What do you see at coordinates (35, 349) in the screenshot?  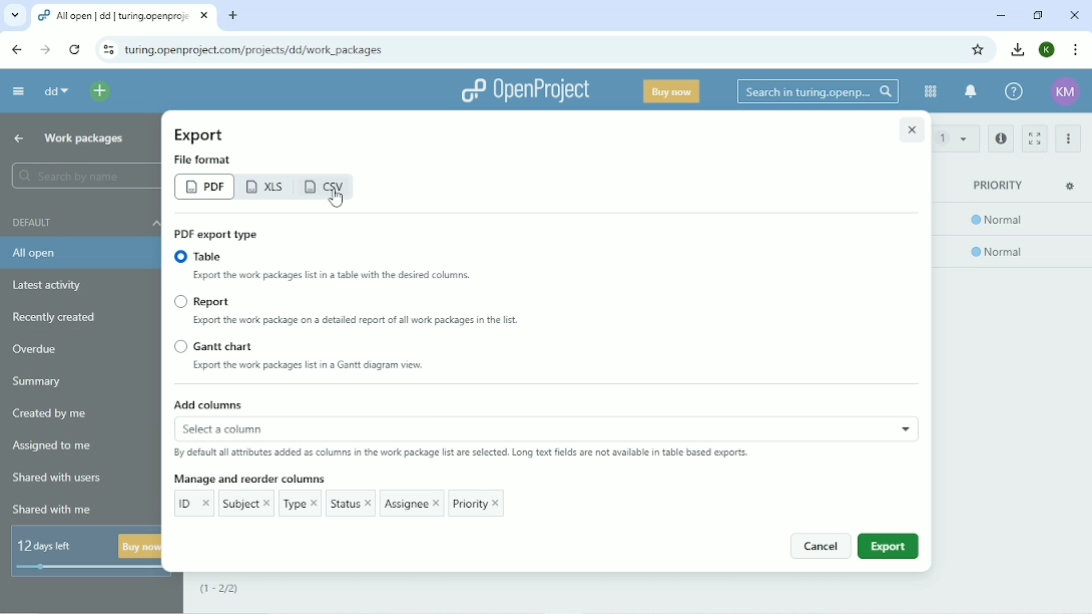 I see `Overdue` at bounding box center [35, 349].